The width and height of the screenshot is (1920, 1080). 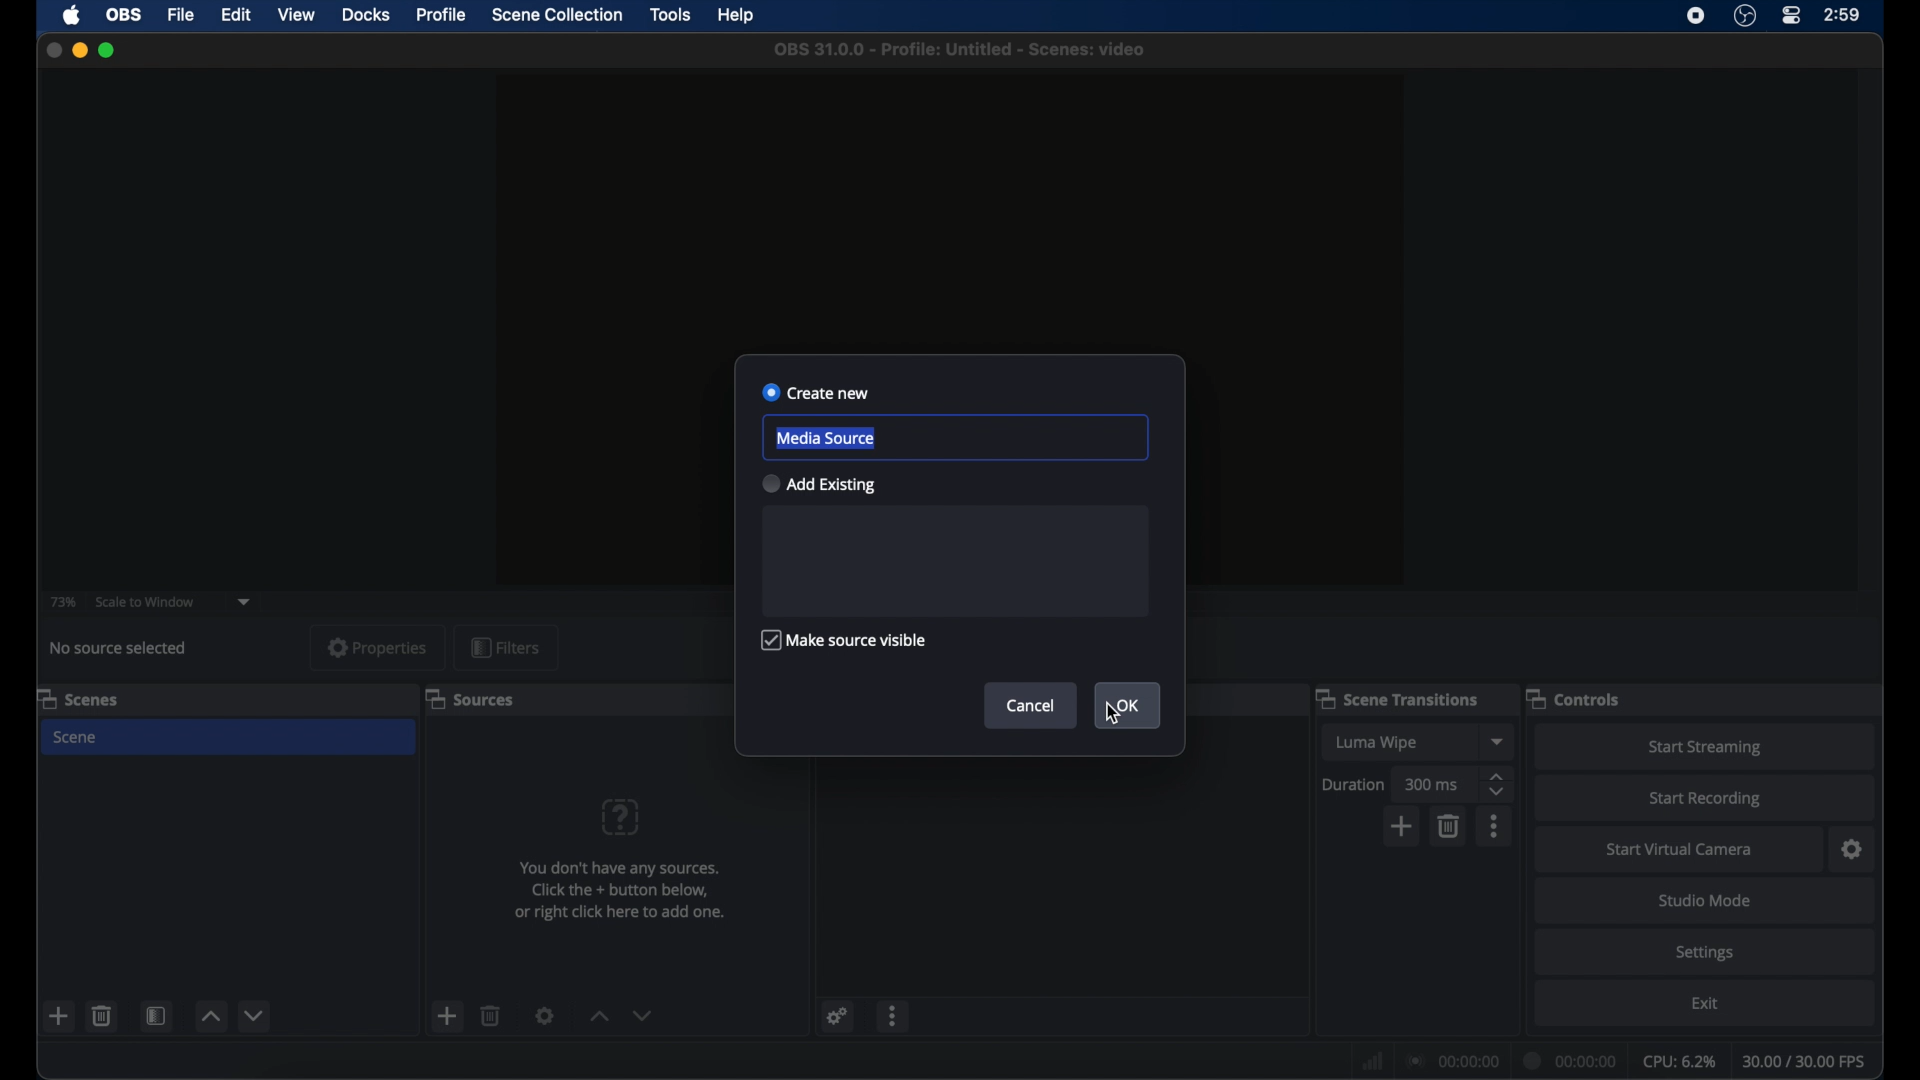 I want to click on maximize, so click(x=107, y=50).